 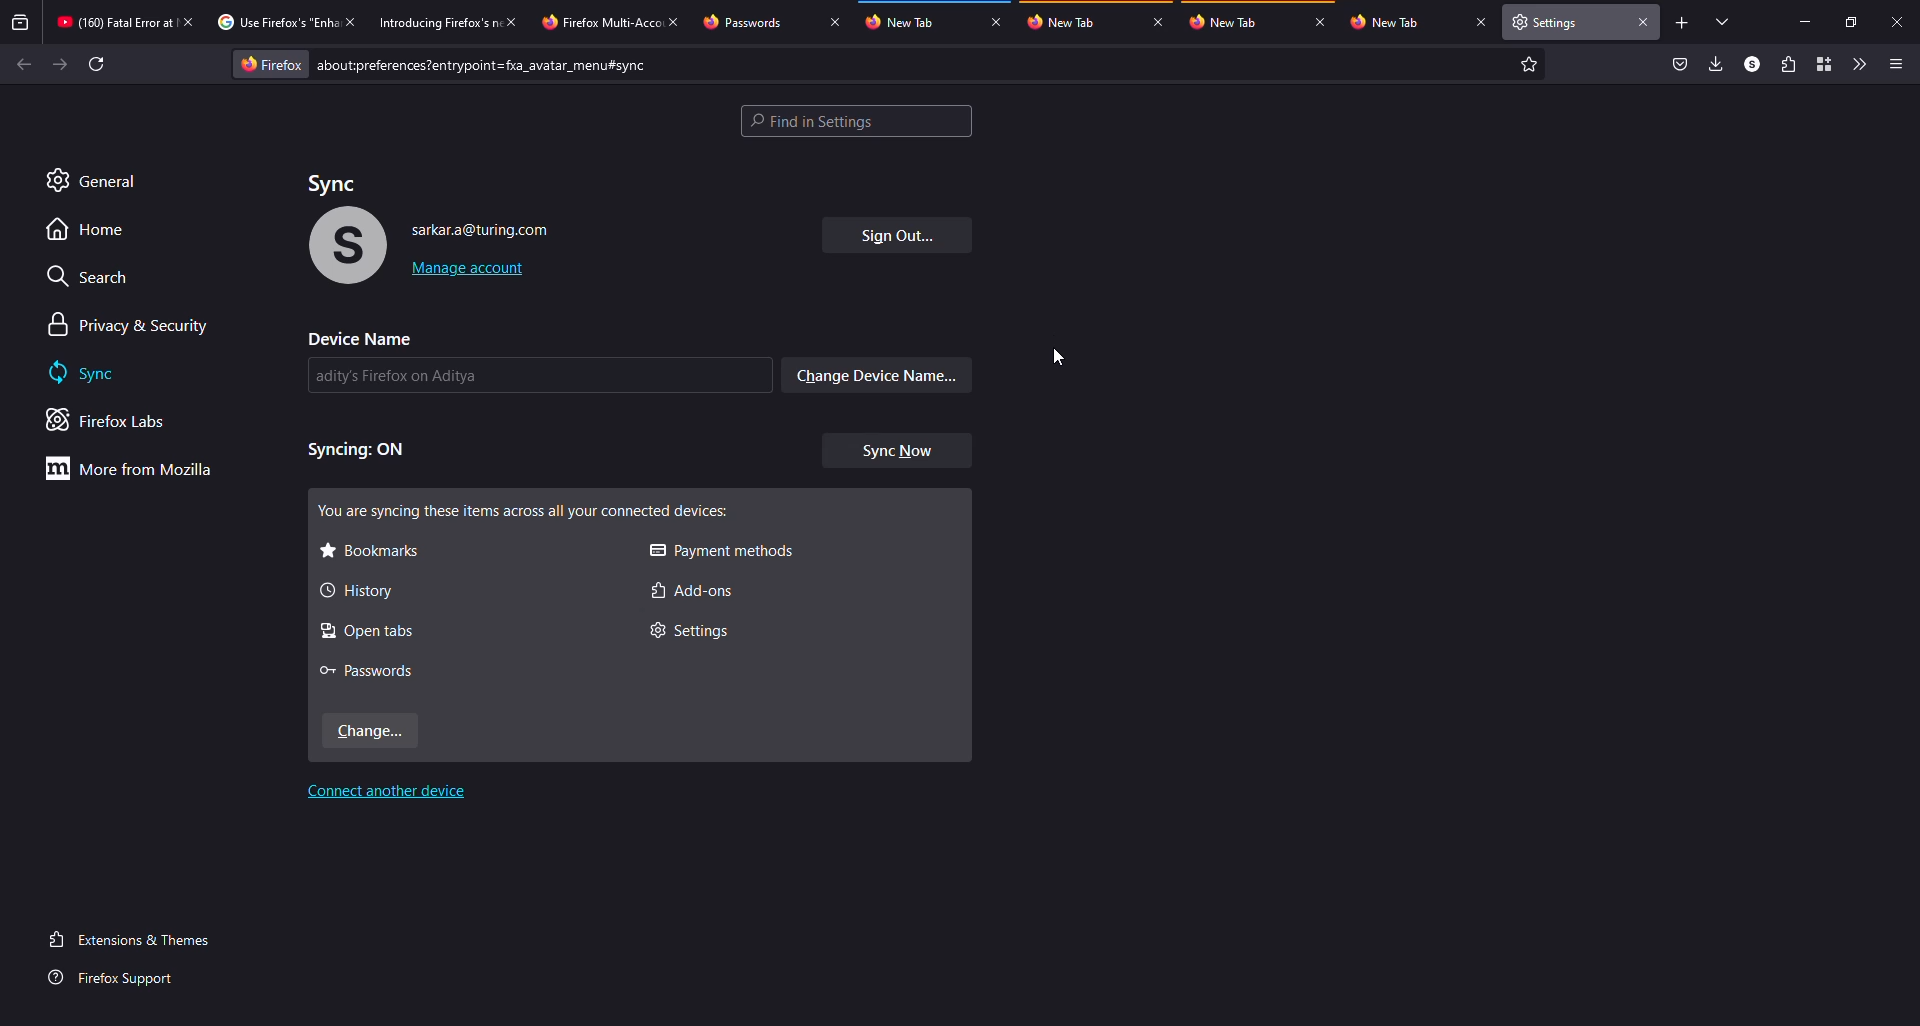 I want to click on close, so click(x=1483, y=21).